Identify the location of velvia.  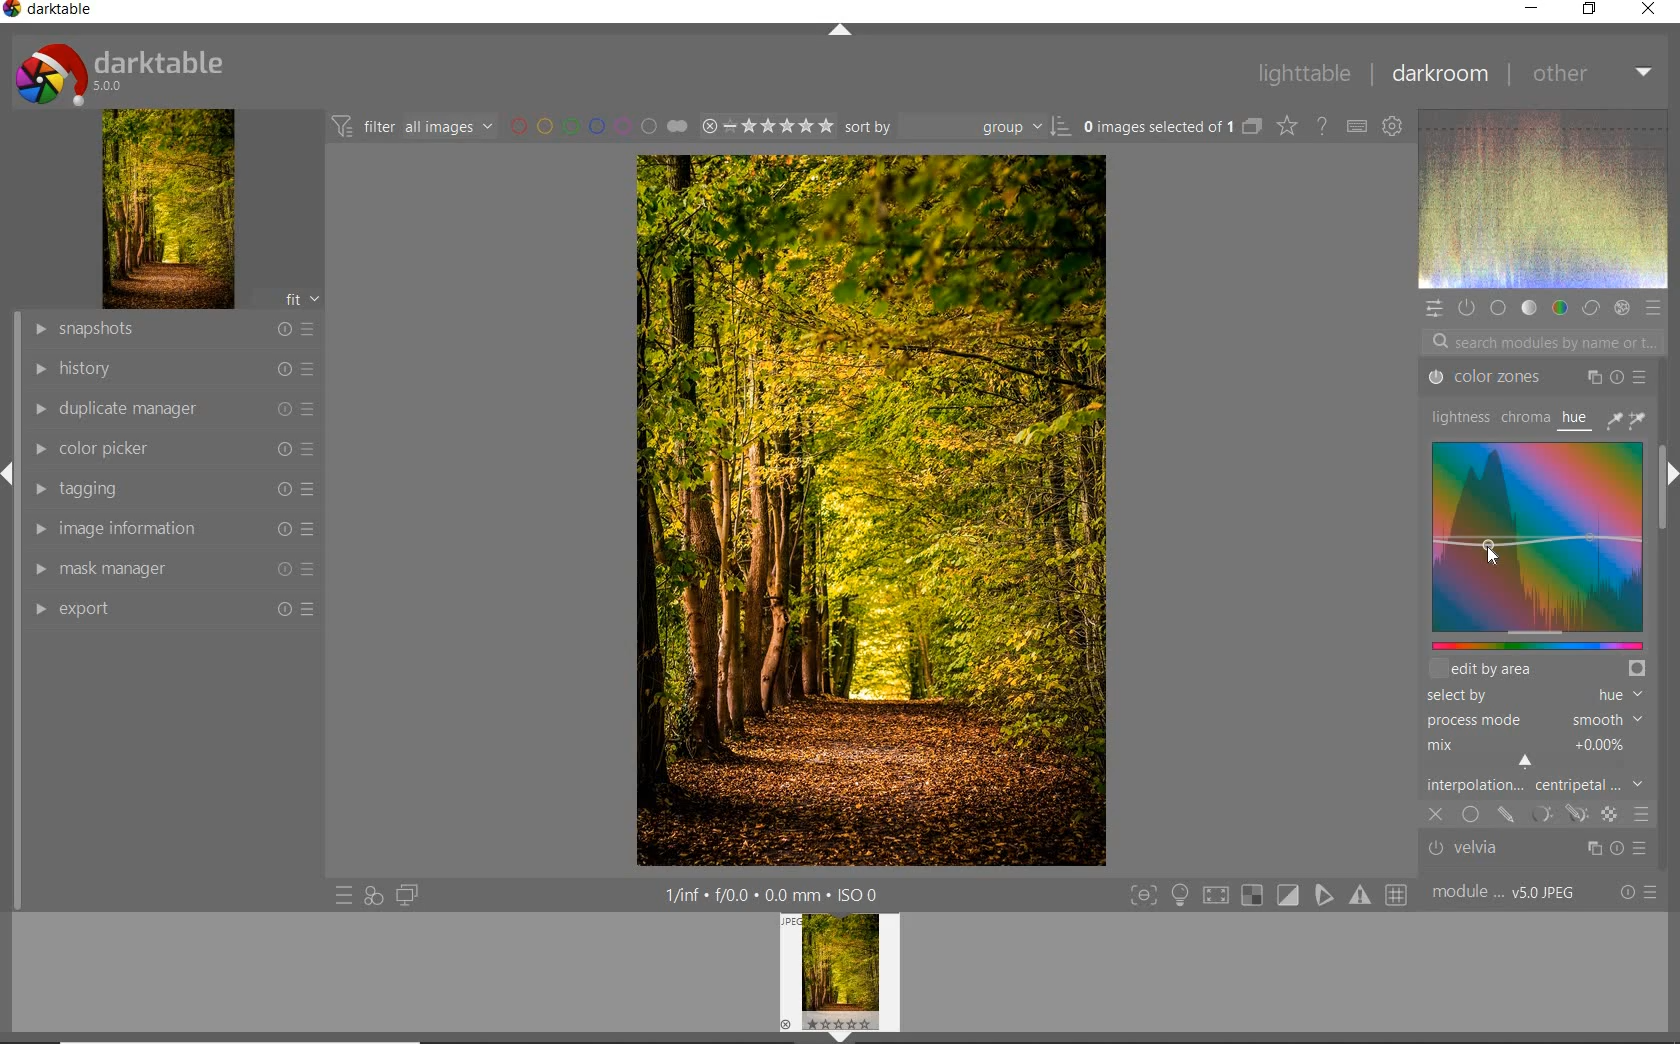
(1541, 850).